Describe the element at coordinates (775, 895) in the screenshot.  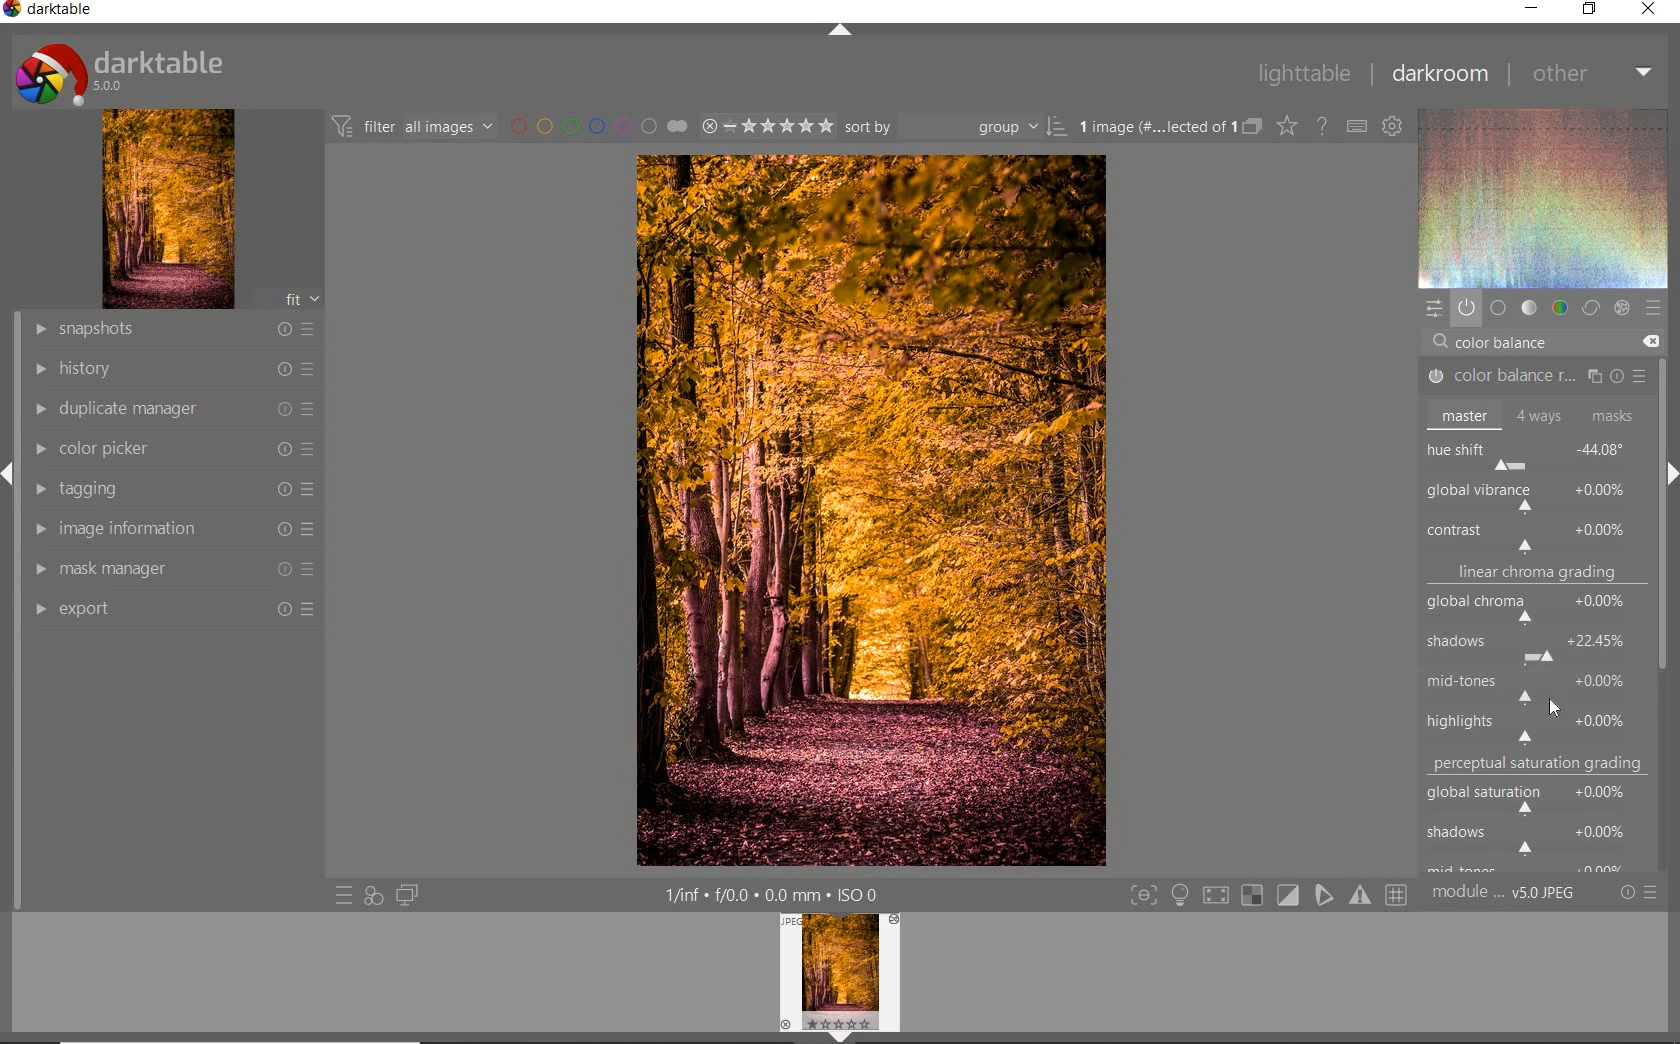
I see `other interface detail` at that location.